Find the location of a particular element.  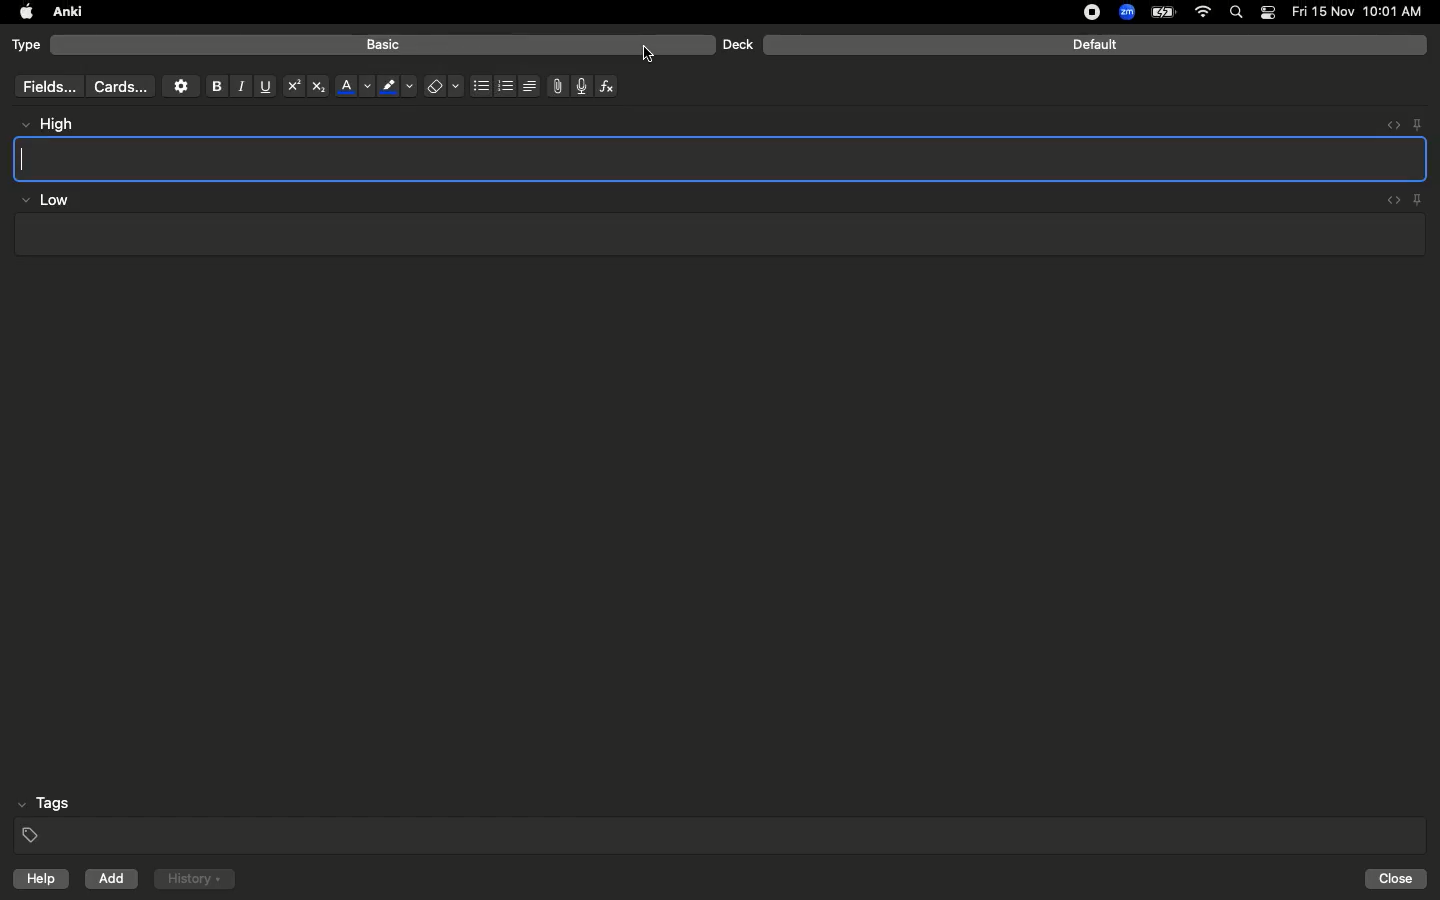

cursor is located at coordinates (657, 56).